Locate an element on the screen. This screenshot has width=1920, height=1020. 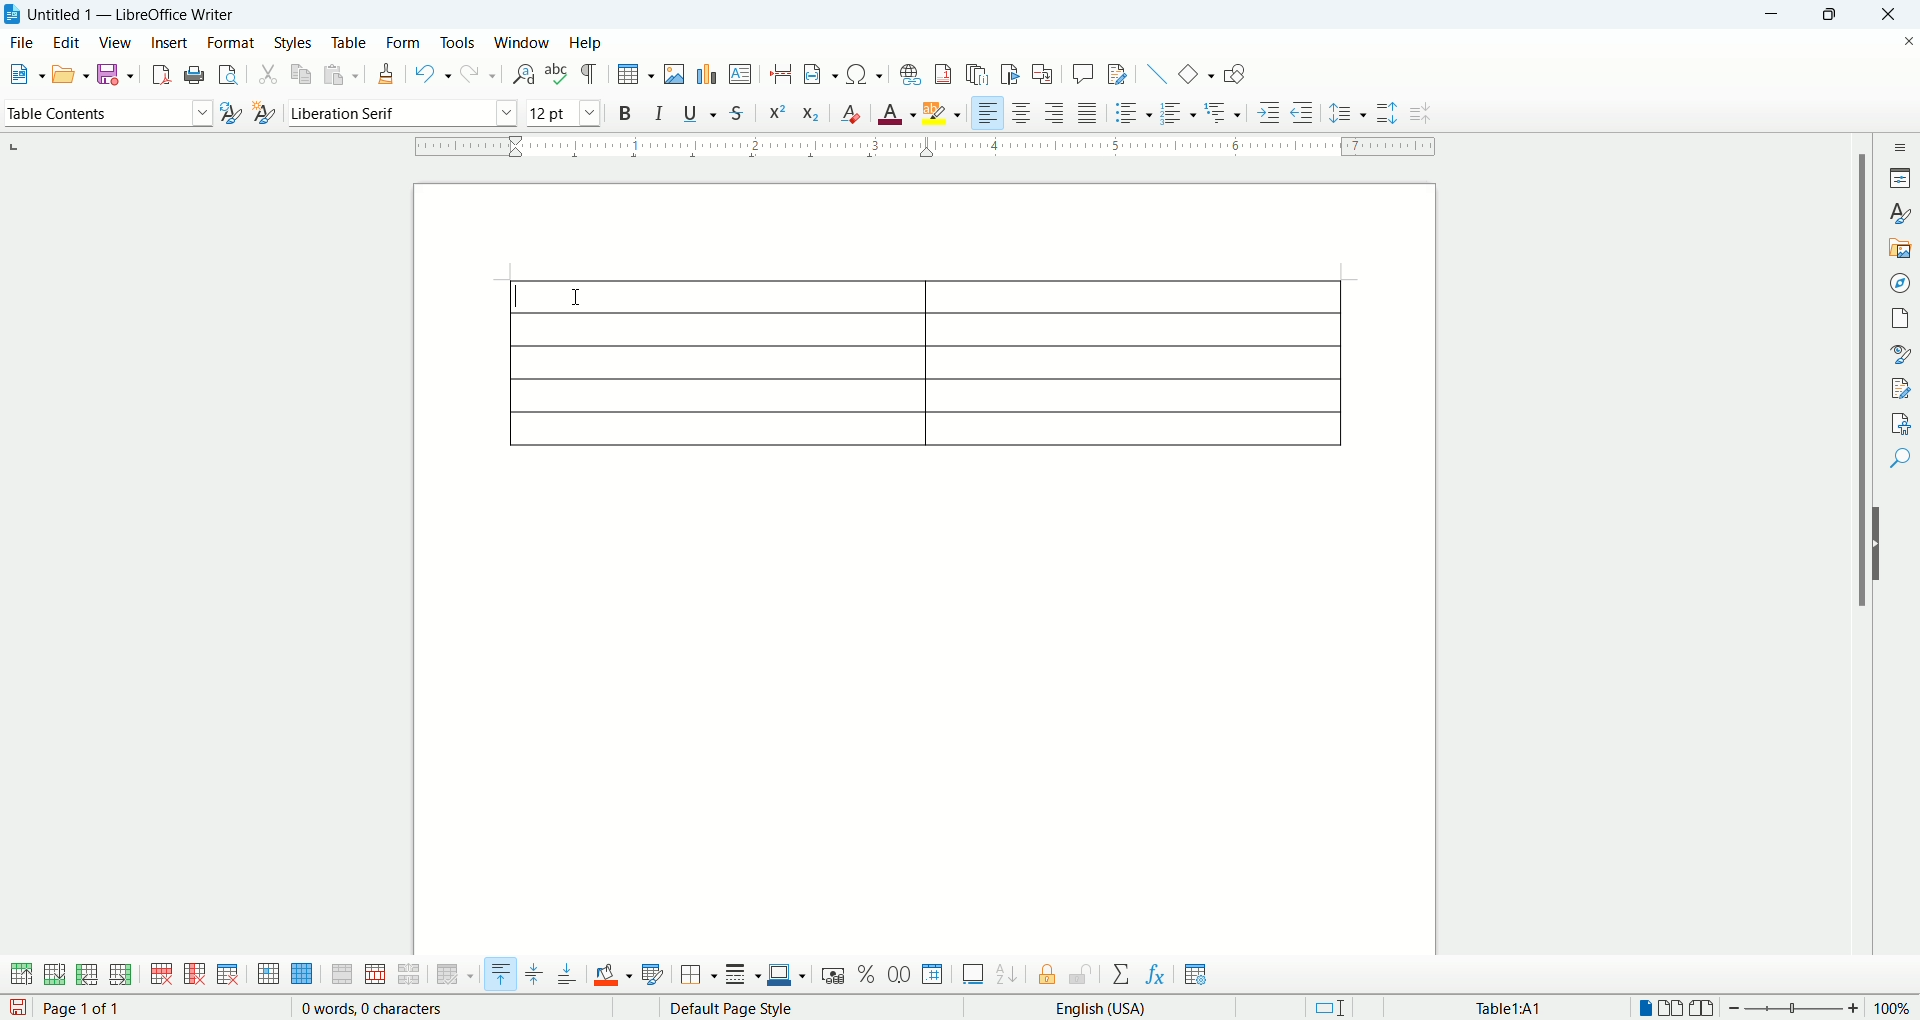
window is located at coordinates (525, 42).